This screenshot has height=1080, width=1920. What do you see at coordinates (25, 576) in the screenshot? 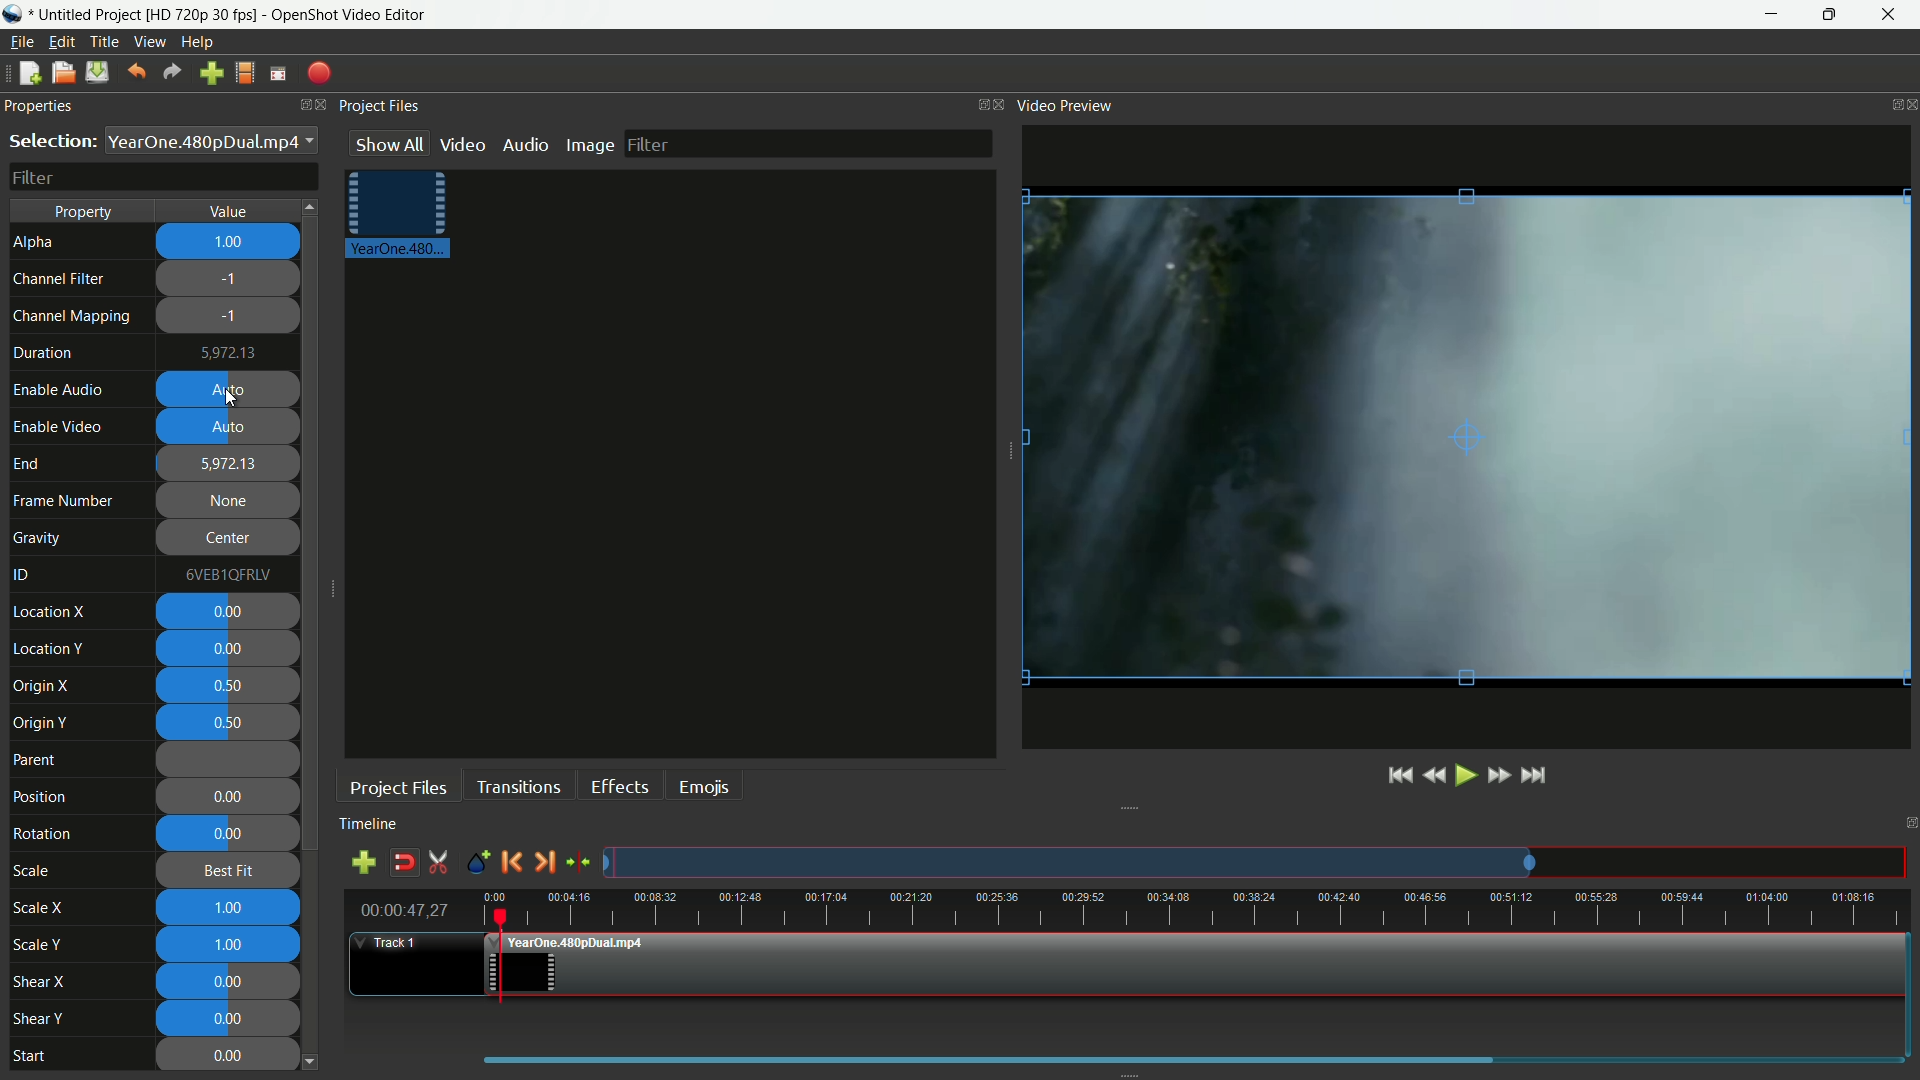
I see `id` at bounding box center [25, 576].